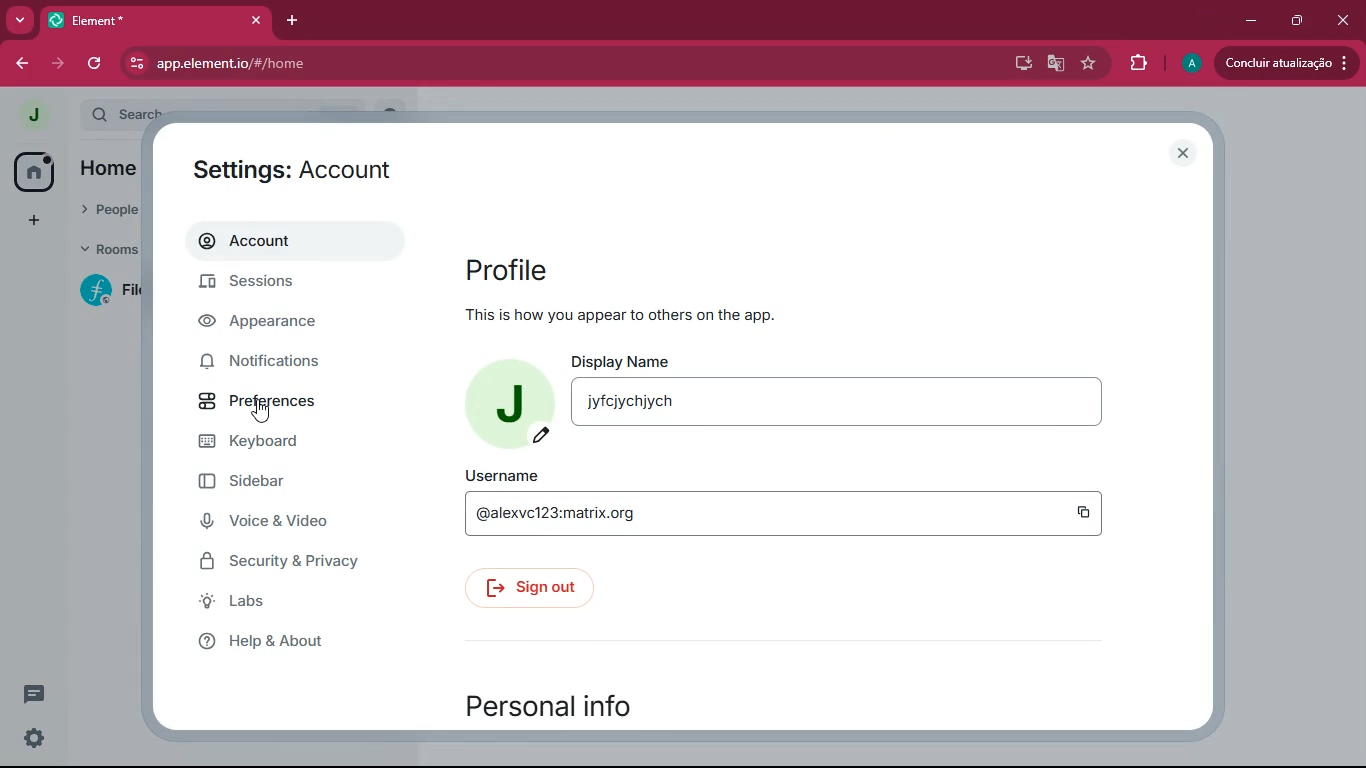 Image resolution: width=1366 pixels, height=768 pixels. I want to click on appearance, so click(271, 325).